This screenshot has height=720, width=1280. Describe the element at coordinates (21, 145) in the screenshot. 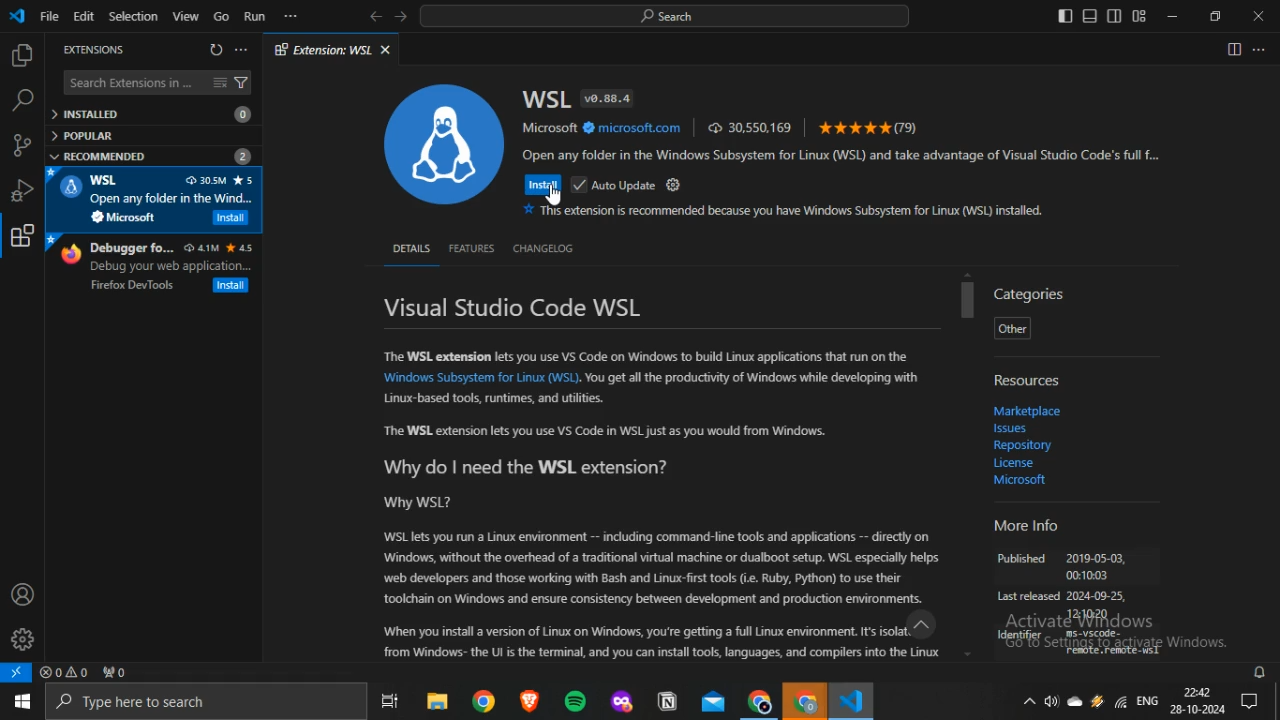

I see `source control` at that location.